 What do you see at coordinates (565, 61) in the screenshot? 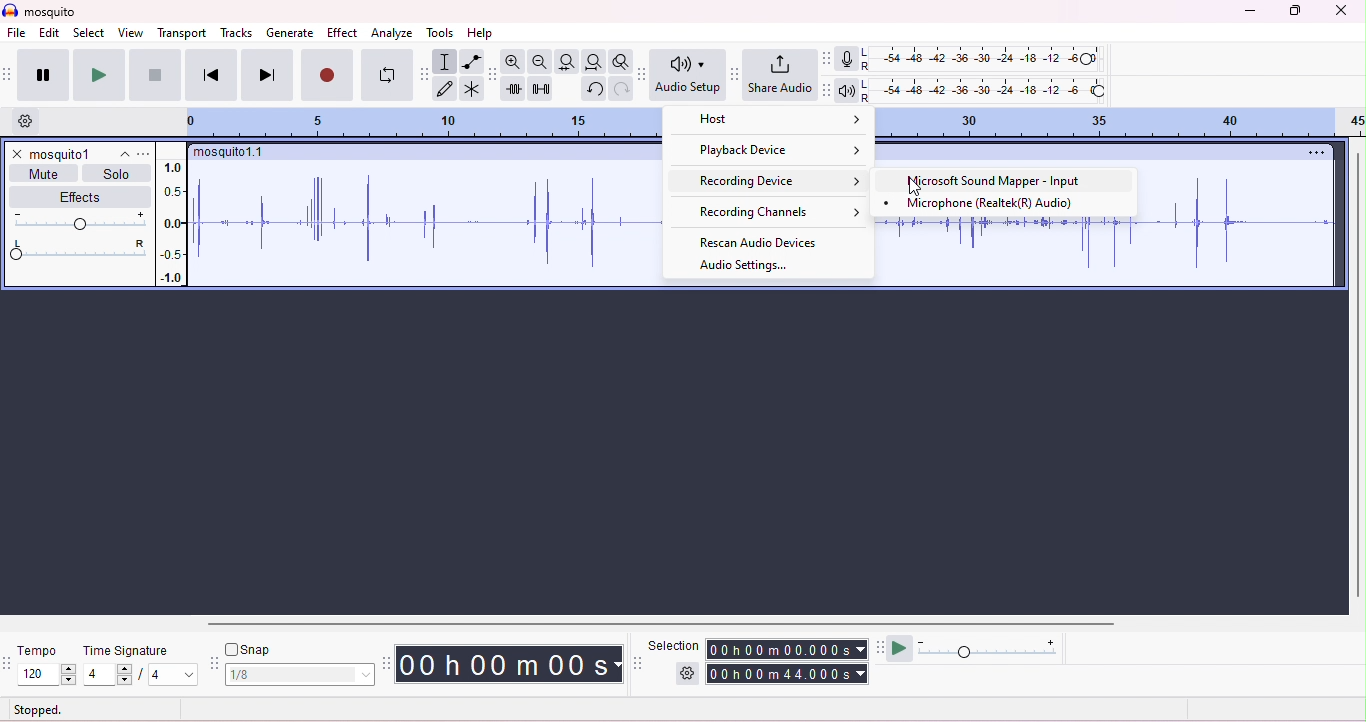
I see `fit selection to width` at bounding box center [565, 61].